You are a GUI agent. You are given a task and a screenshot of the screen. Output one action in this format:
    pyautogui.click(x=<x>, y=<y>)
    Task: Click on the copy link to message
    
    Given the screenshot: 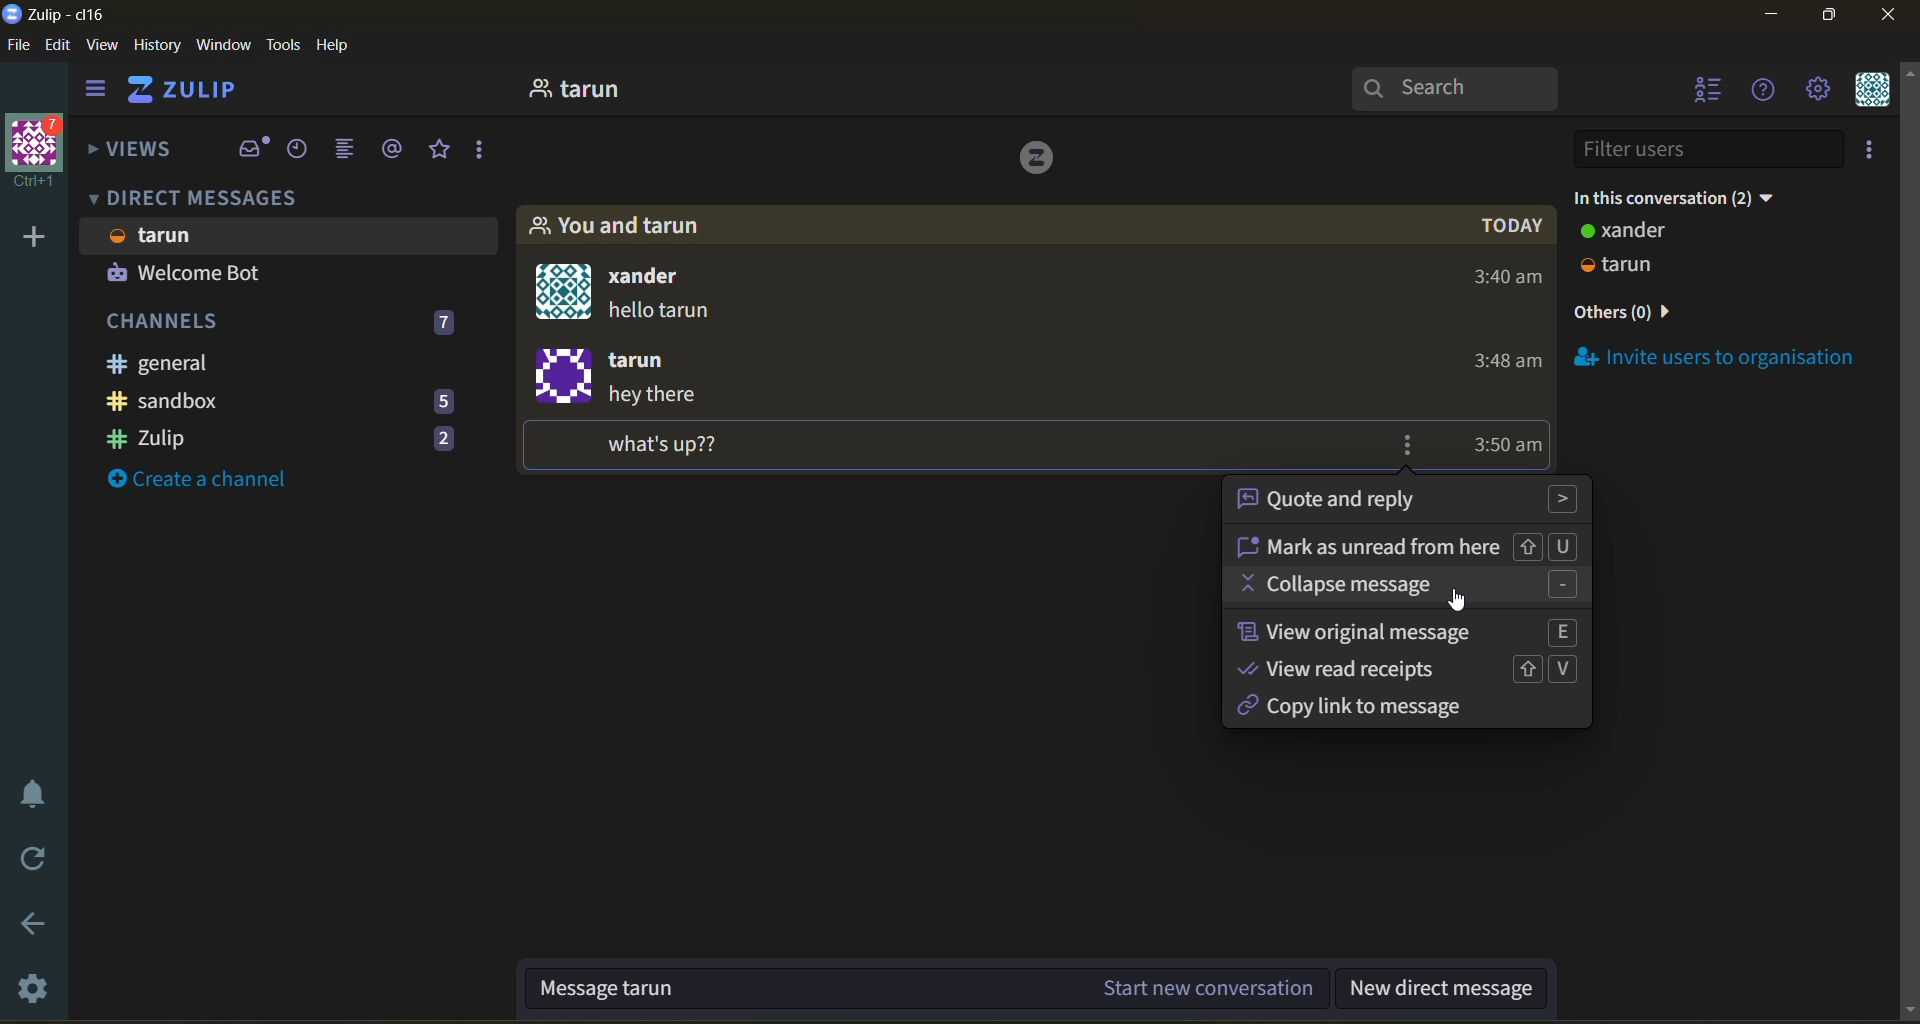 What is the action you would take?
    pyautogui.click(x=1384, y=709)
    